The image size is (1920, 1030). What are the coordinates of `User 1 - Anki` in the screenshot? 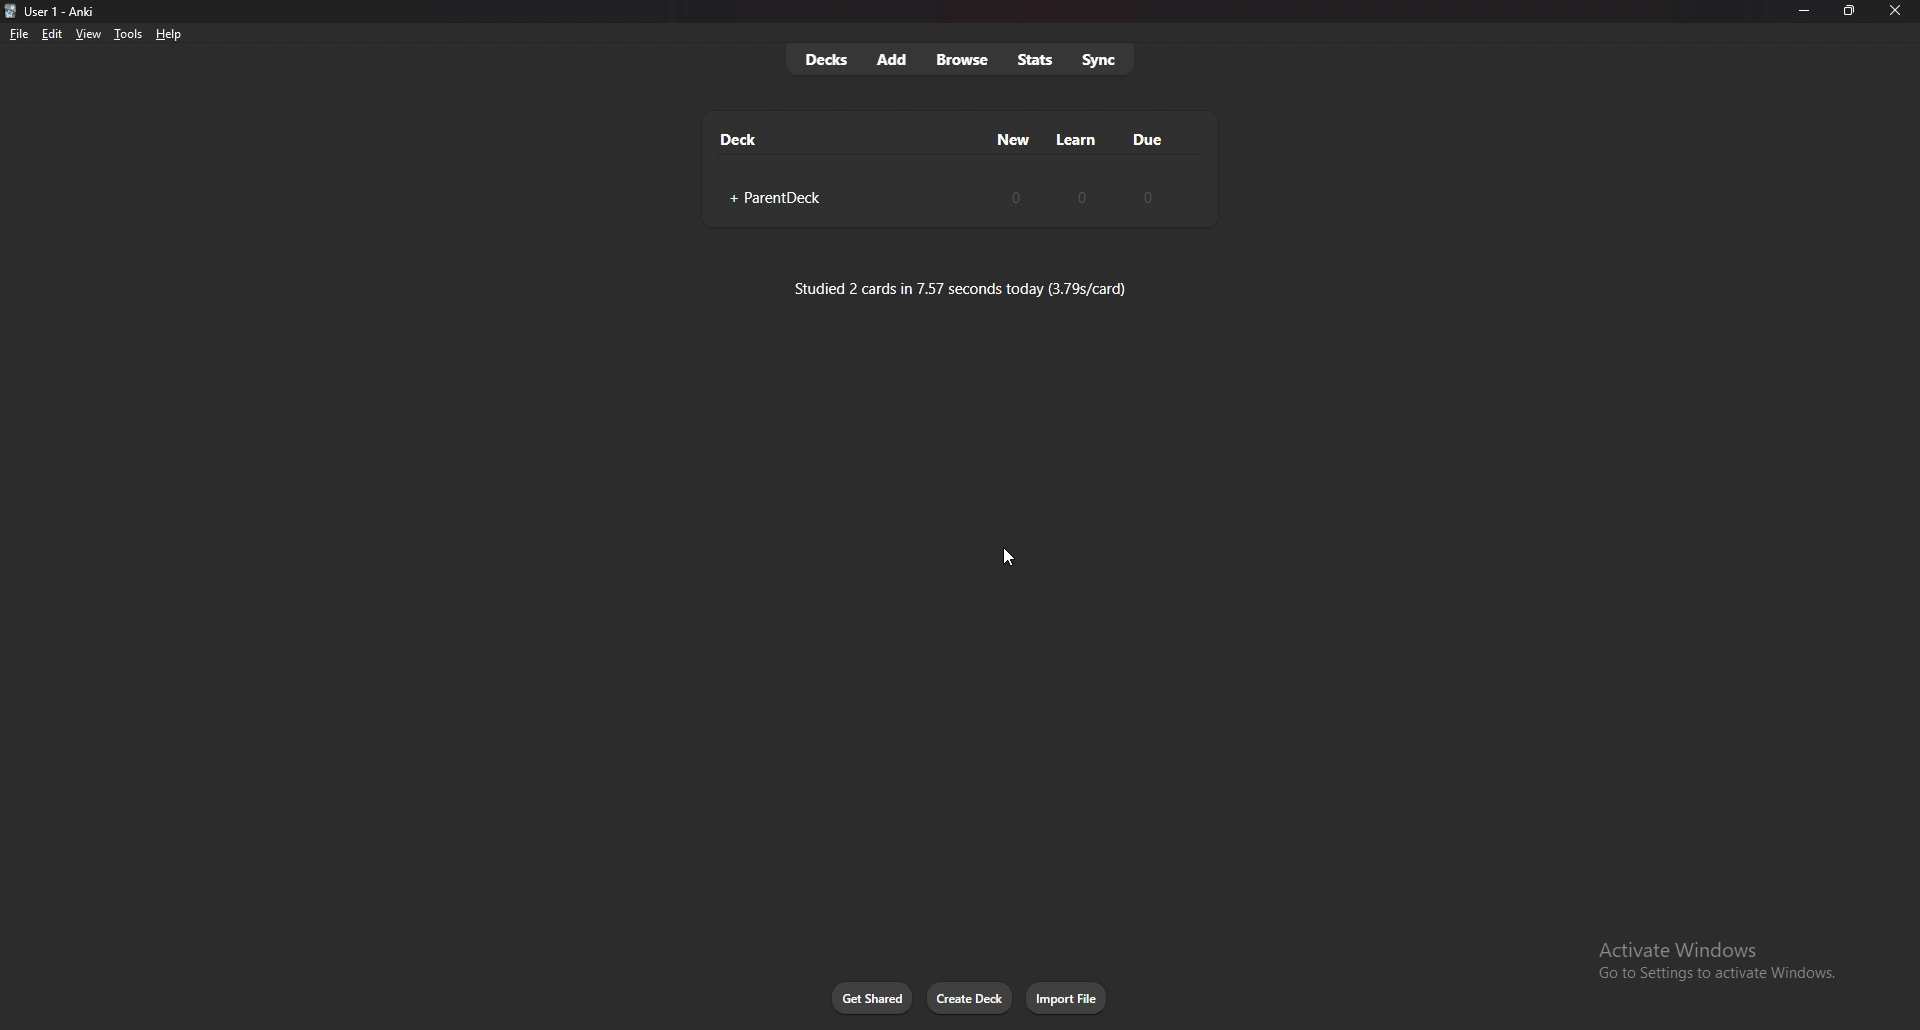 It's located at (66, 12).